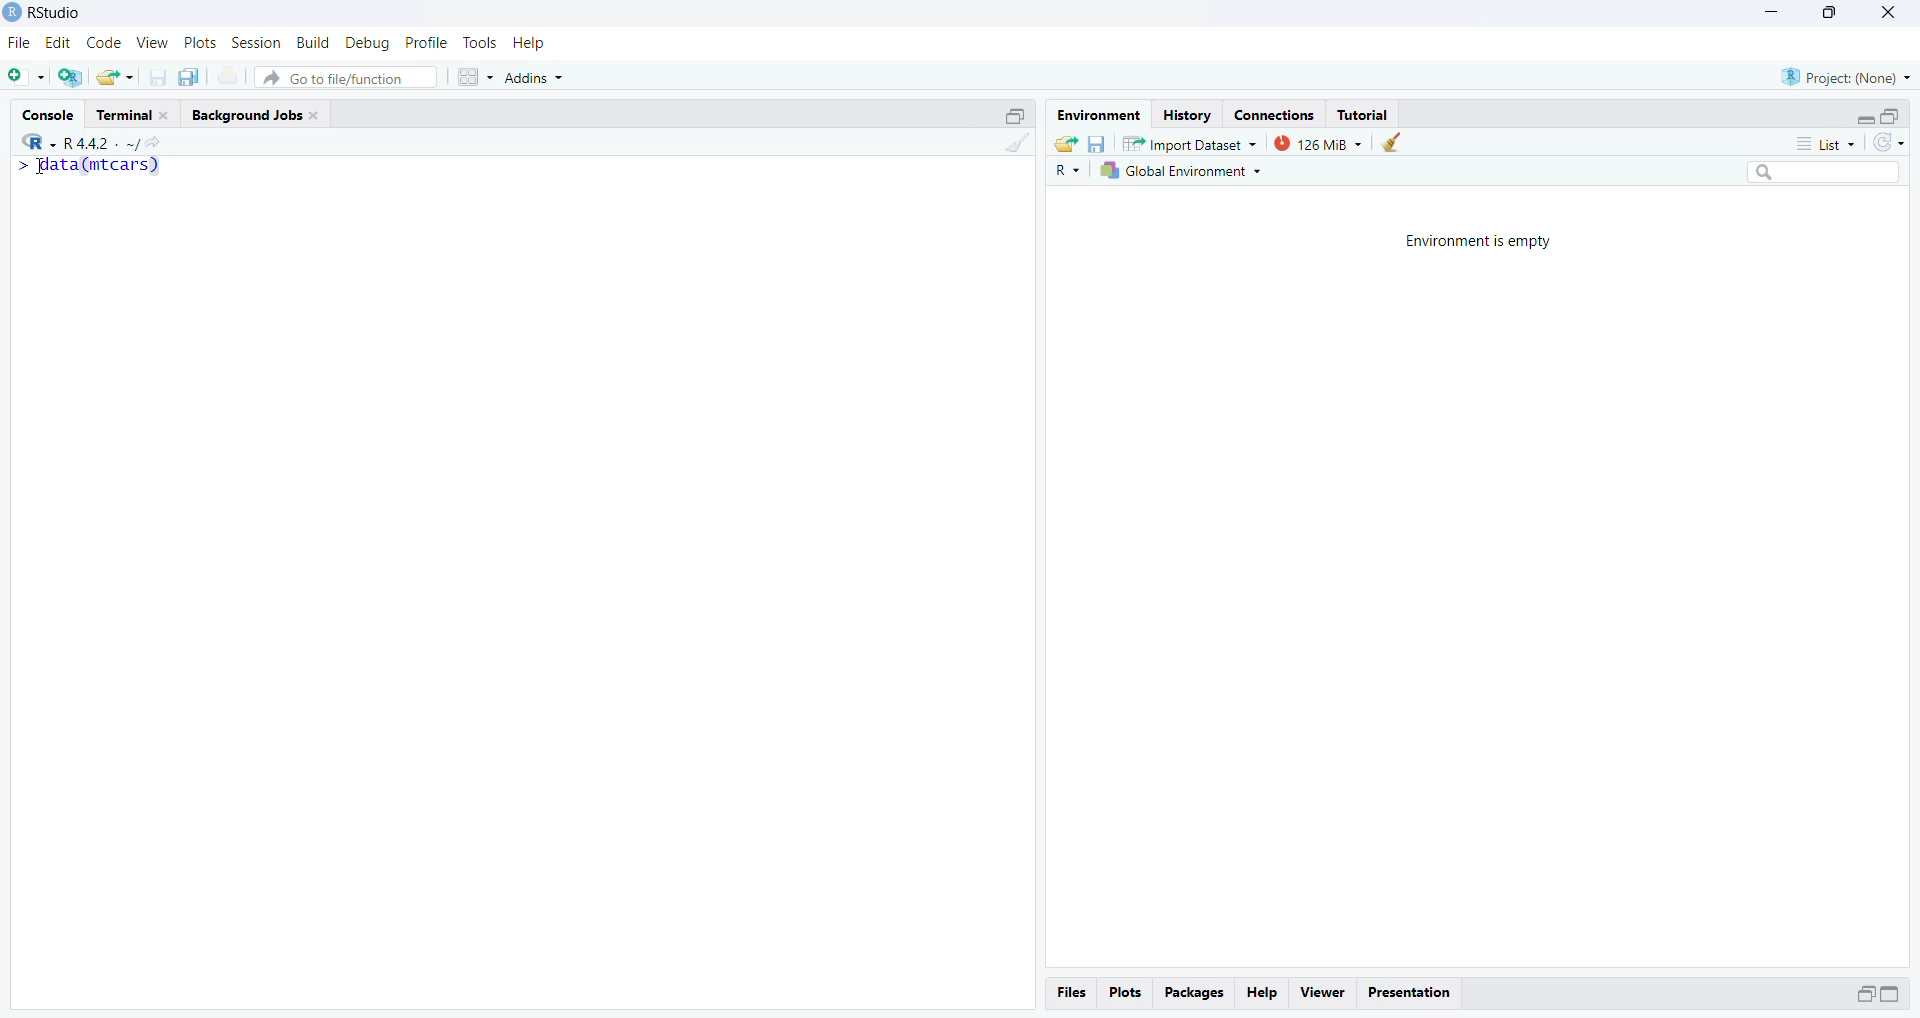 The height and width of the screenshot is (1018, 1920). I want to click on Help, so click(528, 42).